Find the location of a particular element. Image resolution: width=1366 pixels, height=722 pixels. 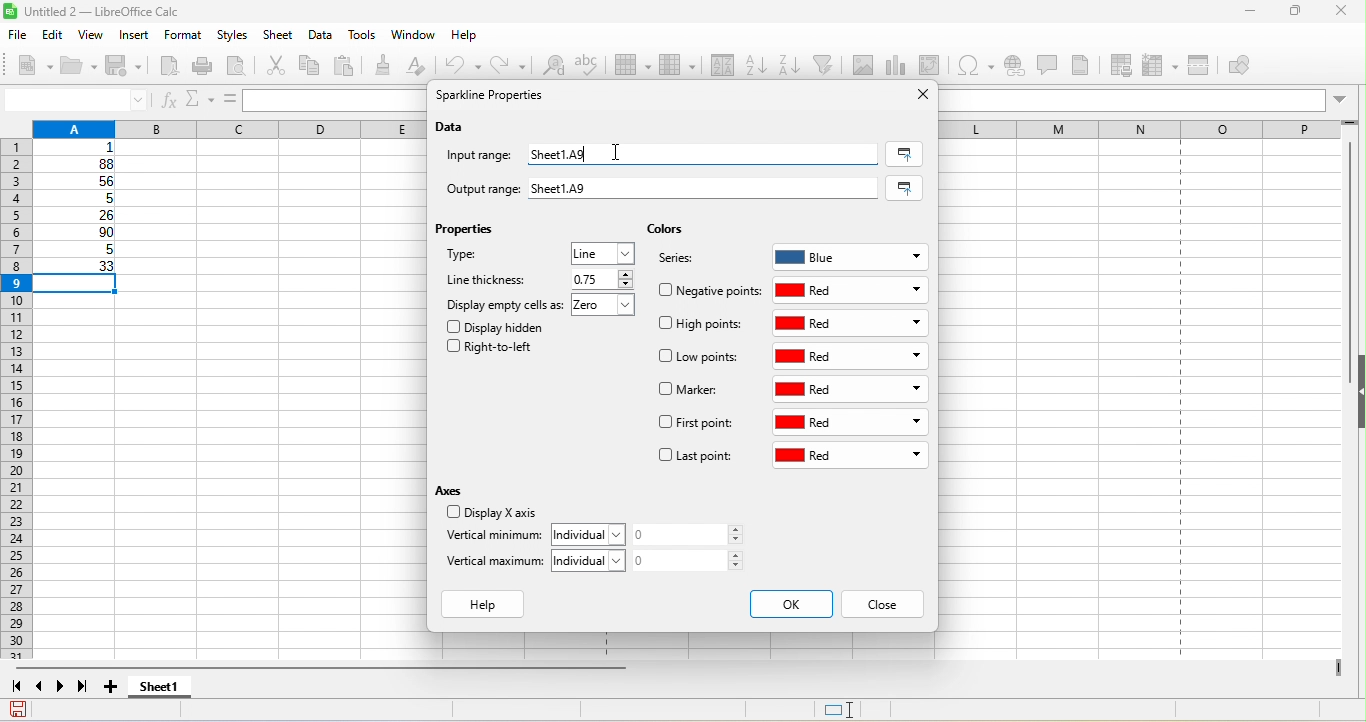

tools is located at coordinates (363, 36).